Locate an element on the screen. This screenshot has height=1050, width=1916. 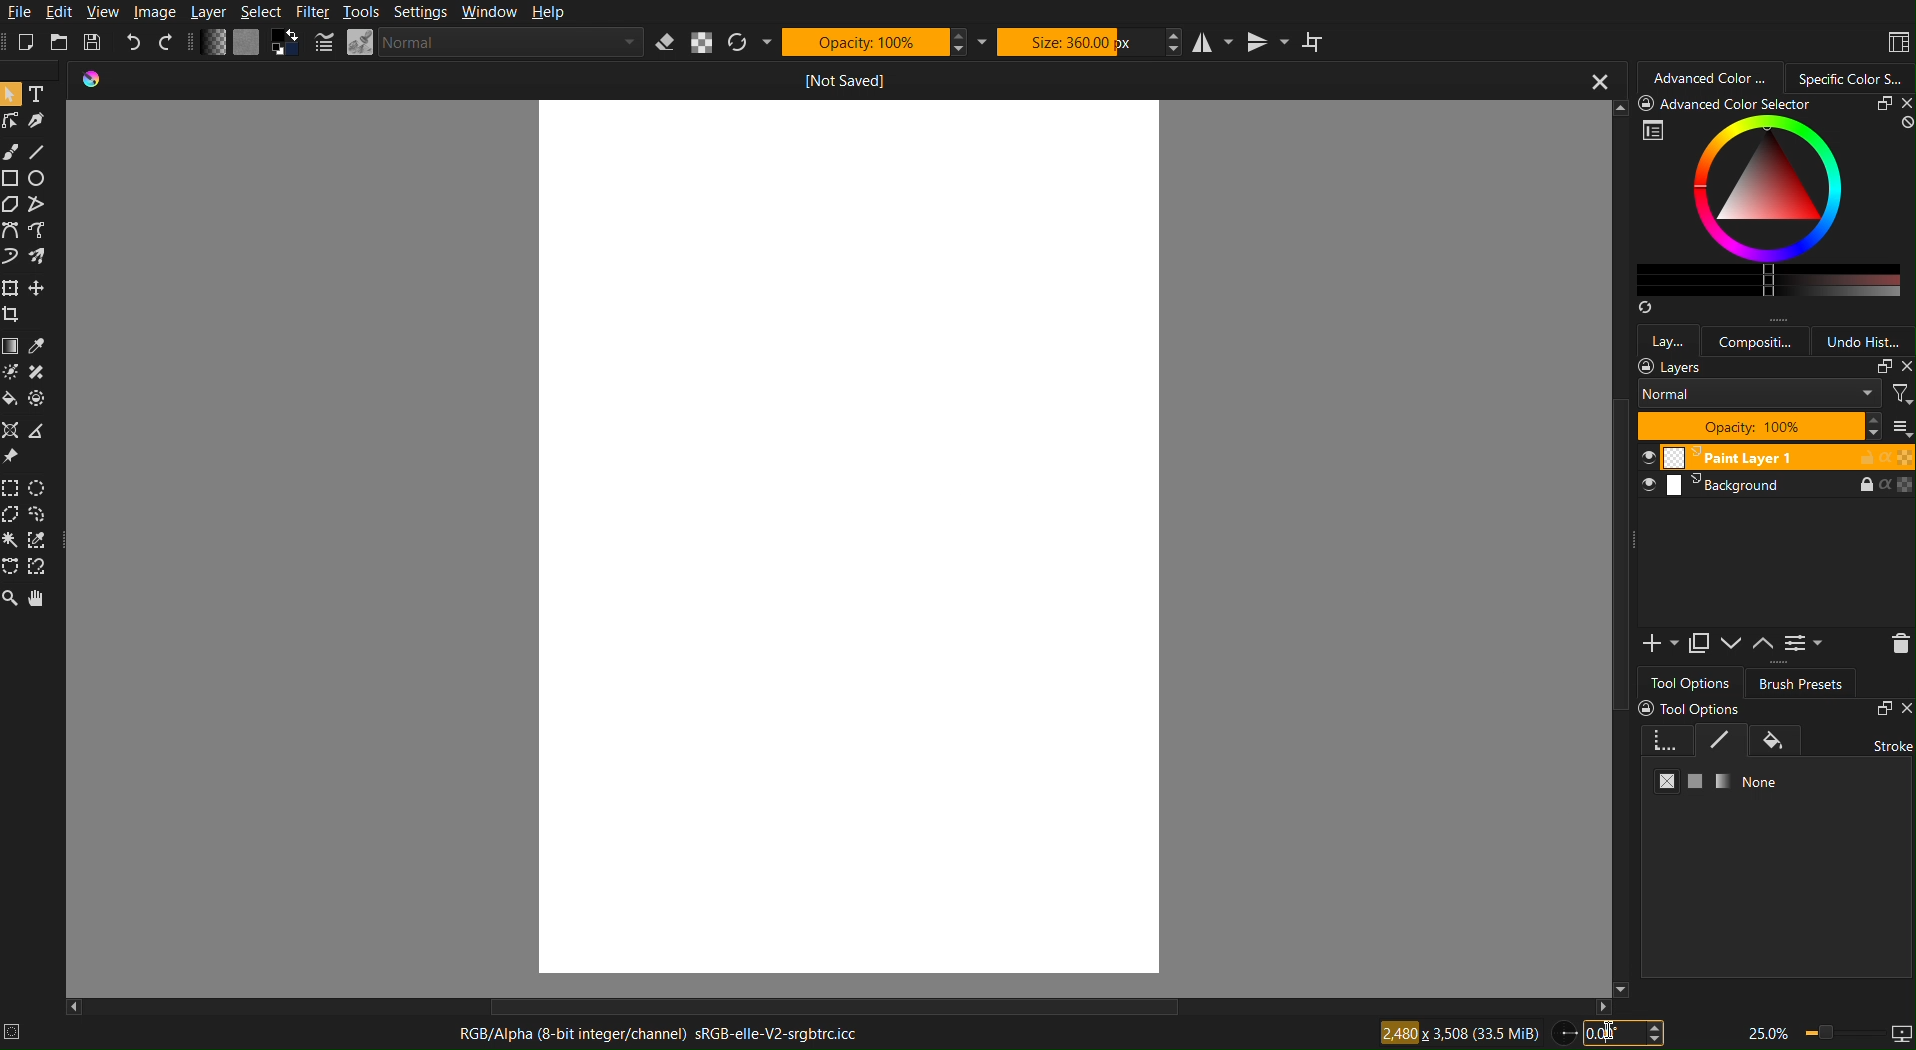
Pan Tool is located at coordinates (37, 599).